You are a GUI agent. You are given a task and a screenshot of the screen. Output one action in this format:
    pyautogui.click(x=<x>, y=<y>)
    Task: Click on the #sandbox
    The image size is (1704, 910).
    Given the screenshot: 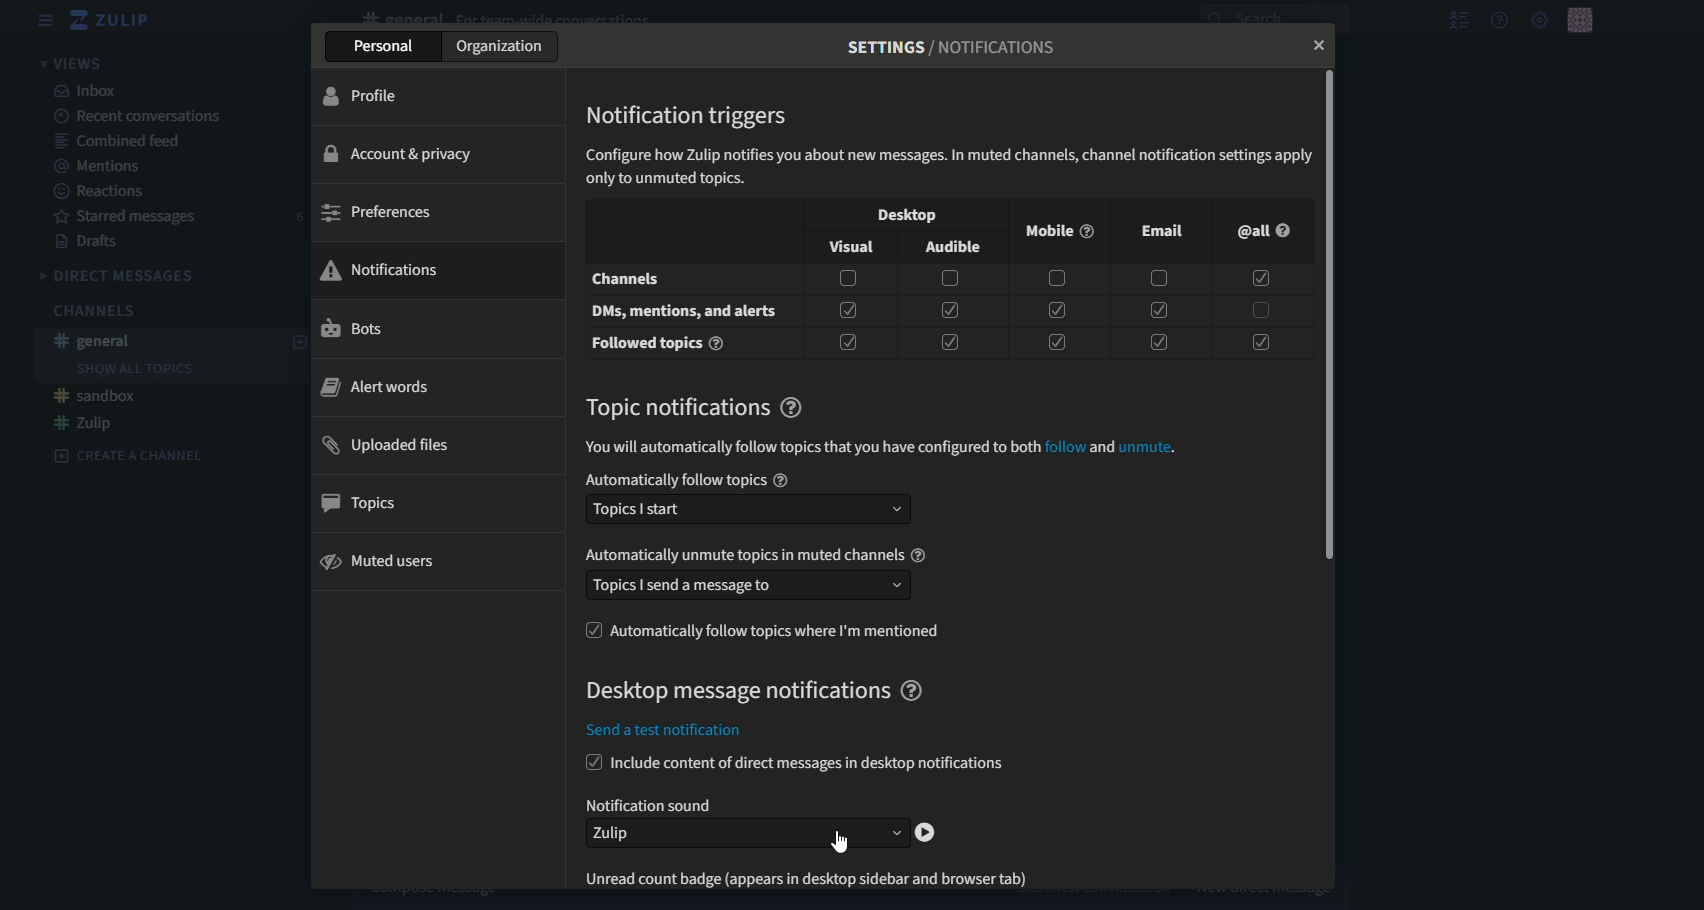 What is the action you would take?
    pyautogui.click(x=97, y=396)
    